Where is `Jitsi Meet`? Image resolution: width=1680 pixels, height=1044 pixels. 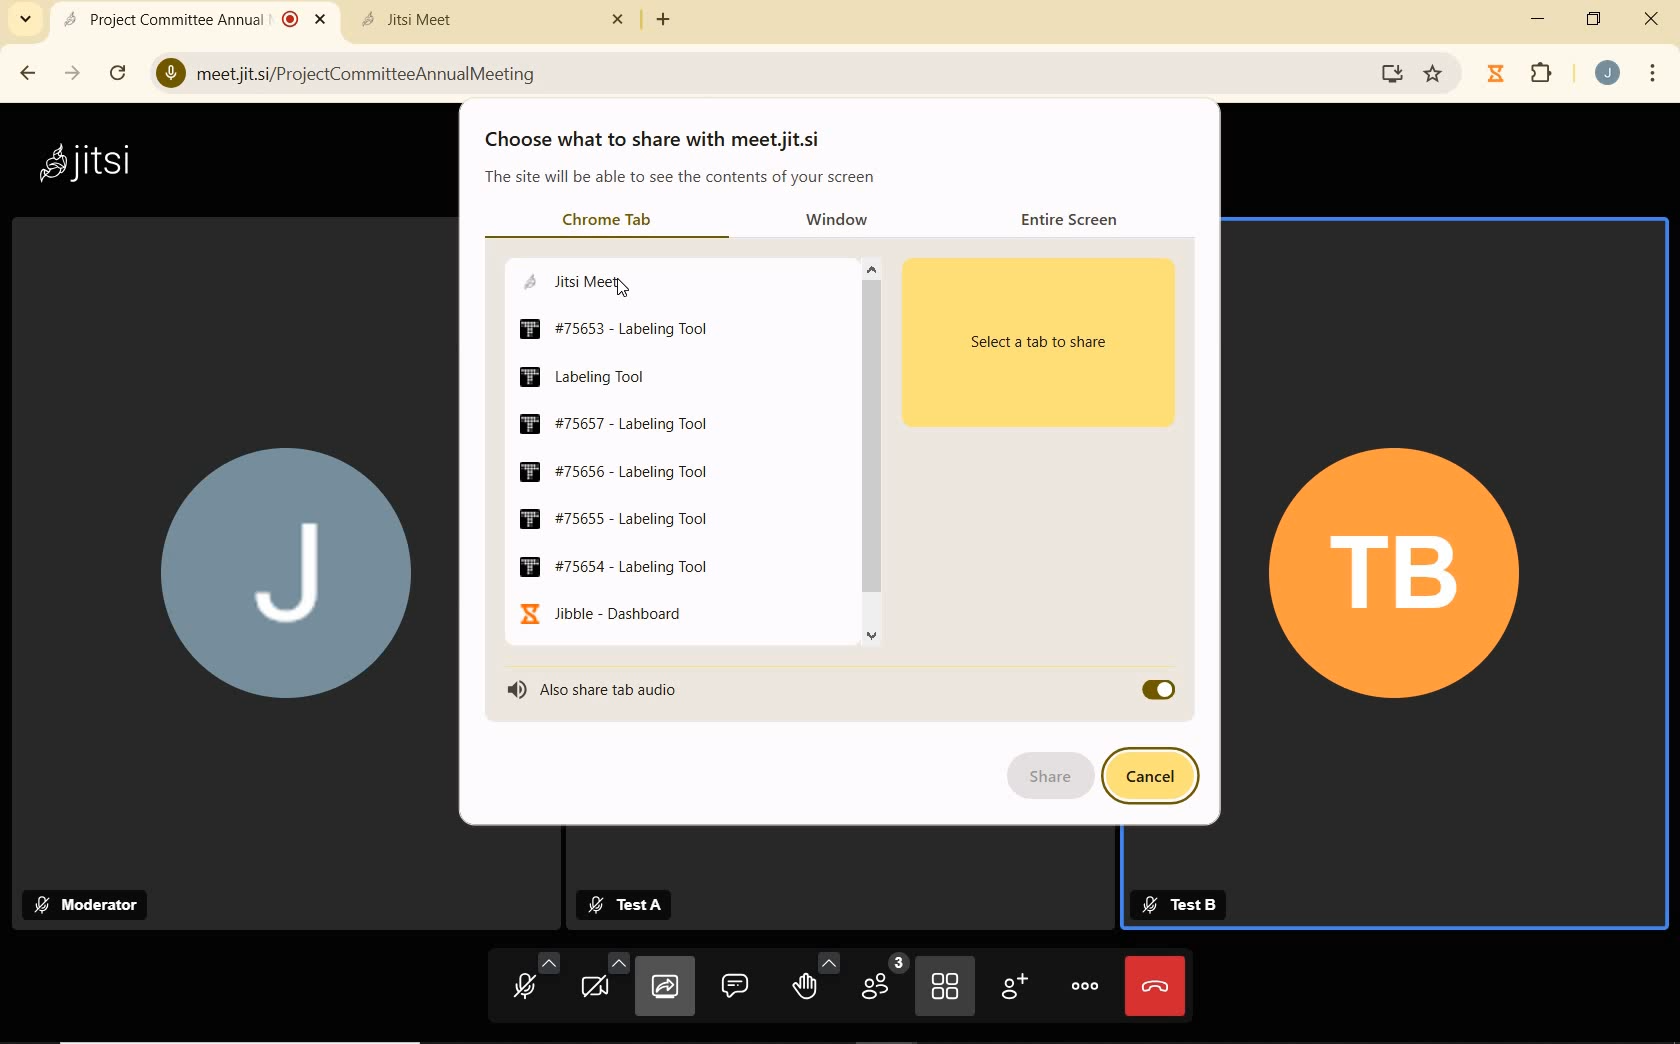
Jitsi Meet is located at coordinates (496, 19).